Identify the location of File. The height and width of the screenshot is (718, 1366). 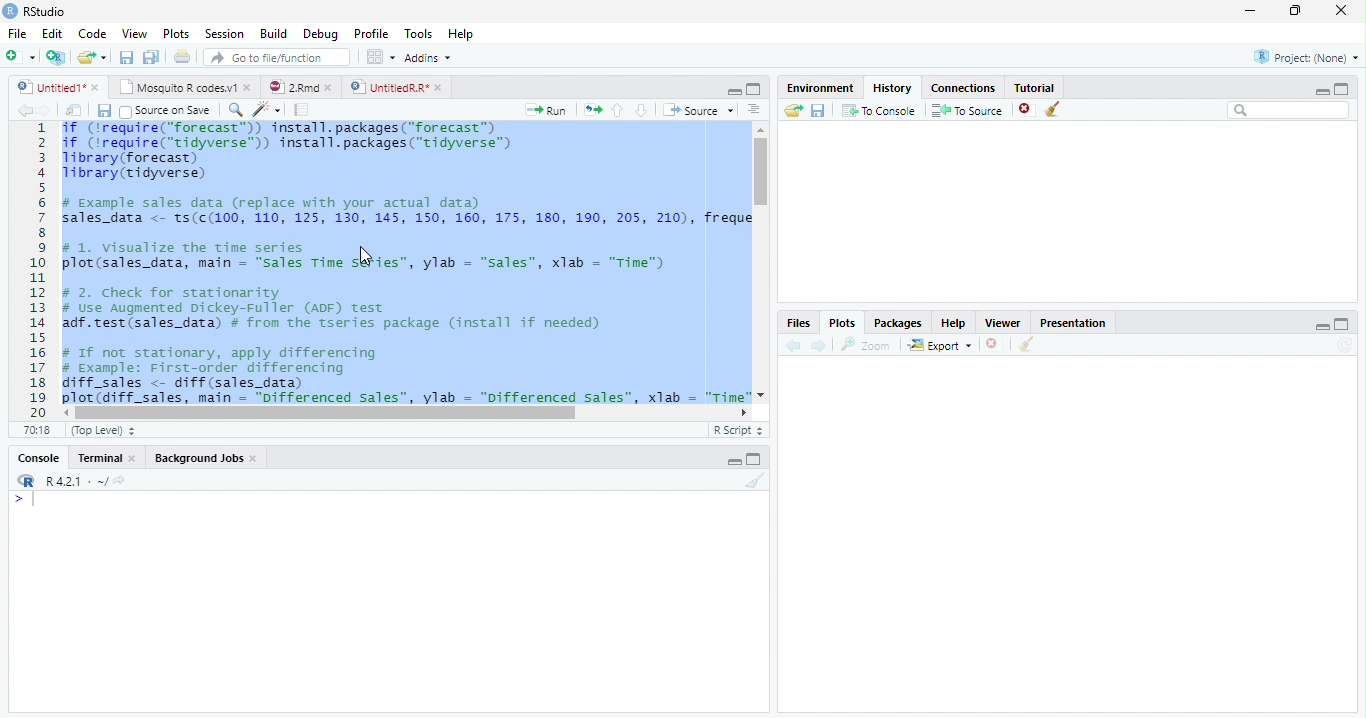
(17, 33).